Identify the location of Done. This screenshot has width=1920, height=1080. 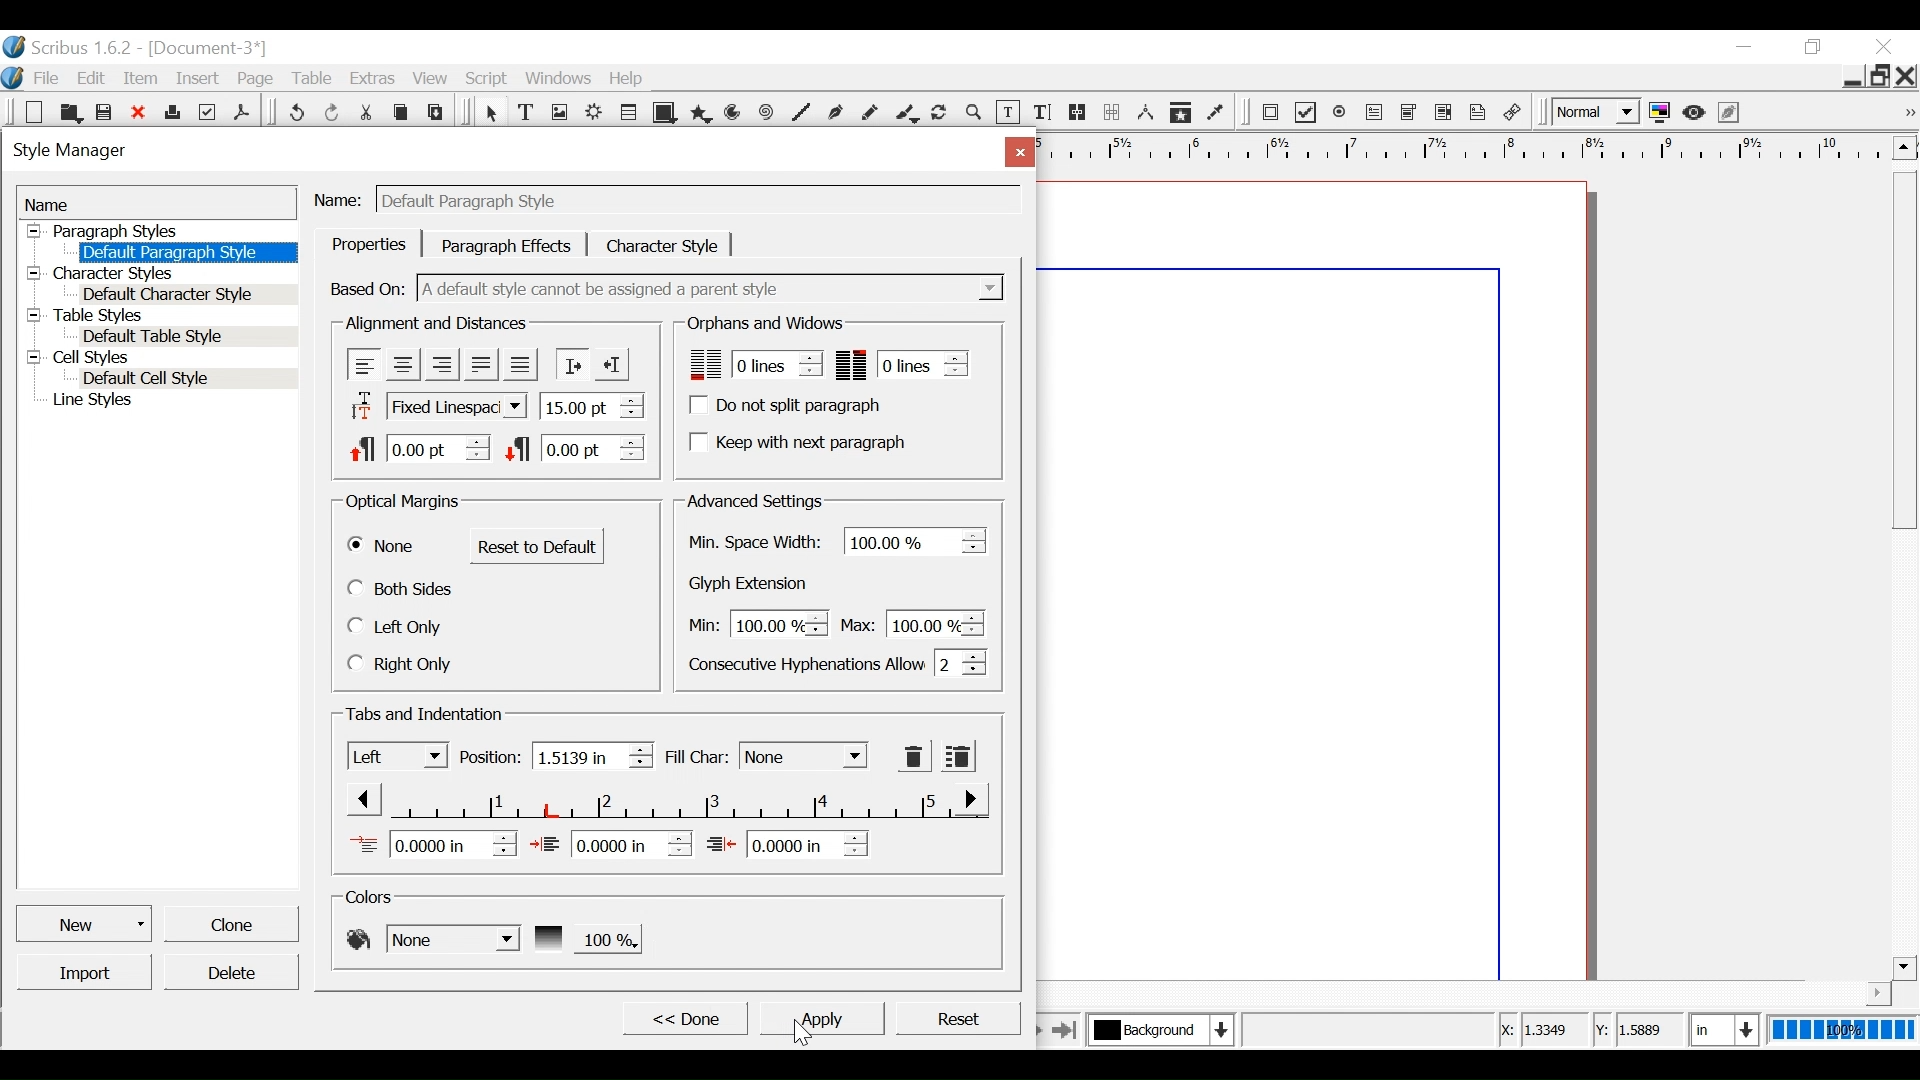
(683, 1017).